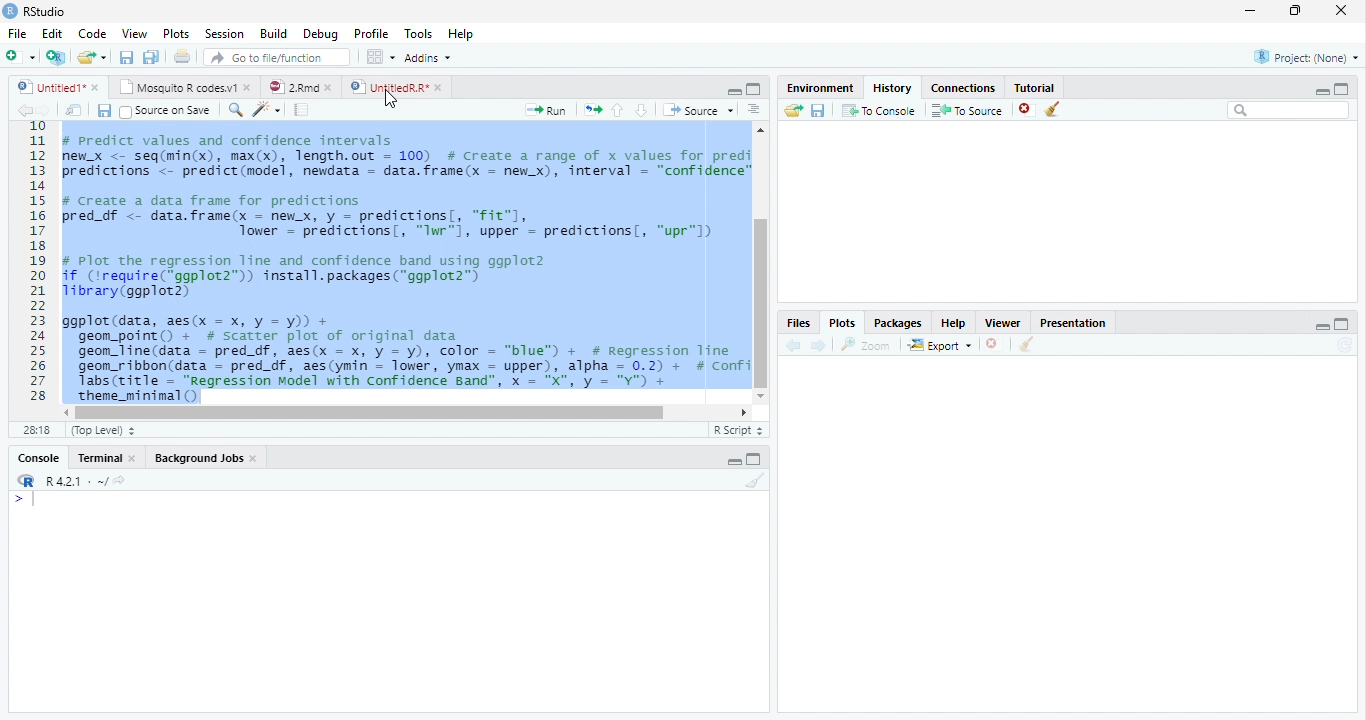  What do you see at coordinates (178, 32) in the screenshot?
I see `Plots` at bounding box center [178, 32].